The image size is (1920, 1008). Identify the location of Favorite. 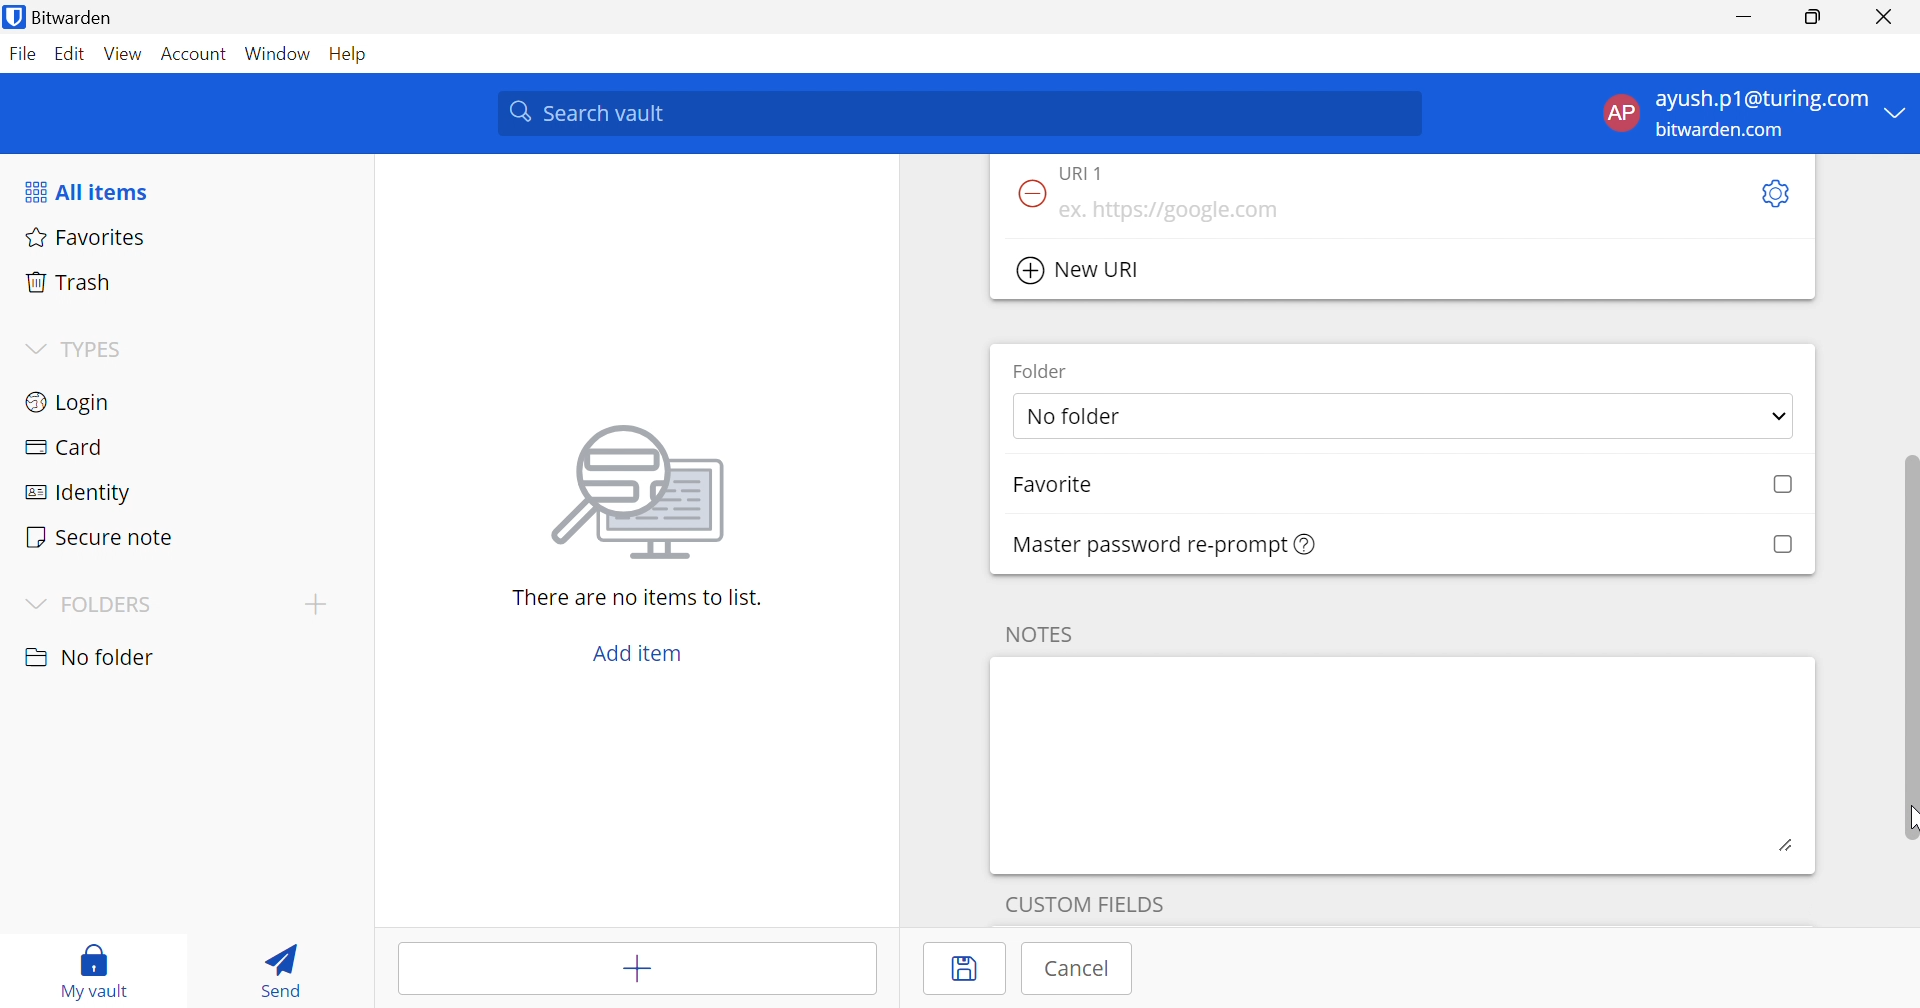
(1052, 485).